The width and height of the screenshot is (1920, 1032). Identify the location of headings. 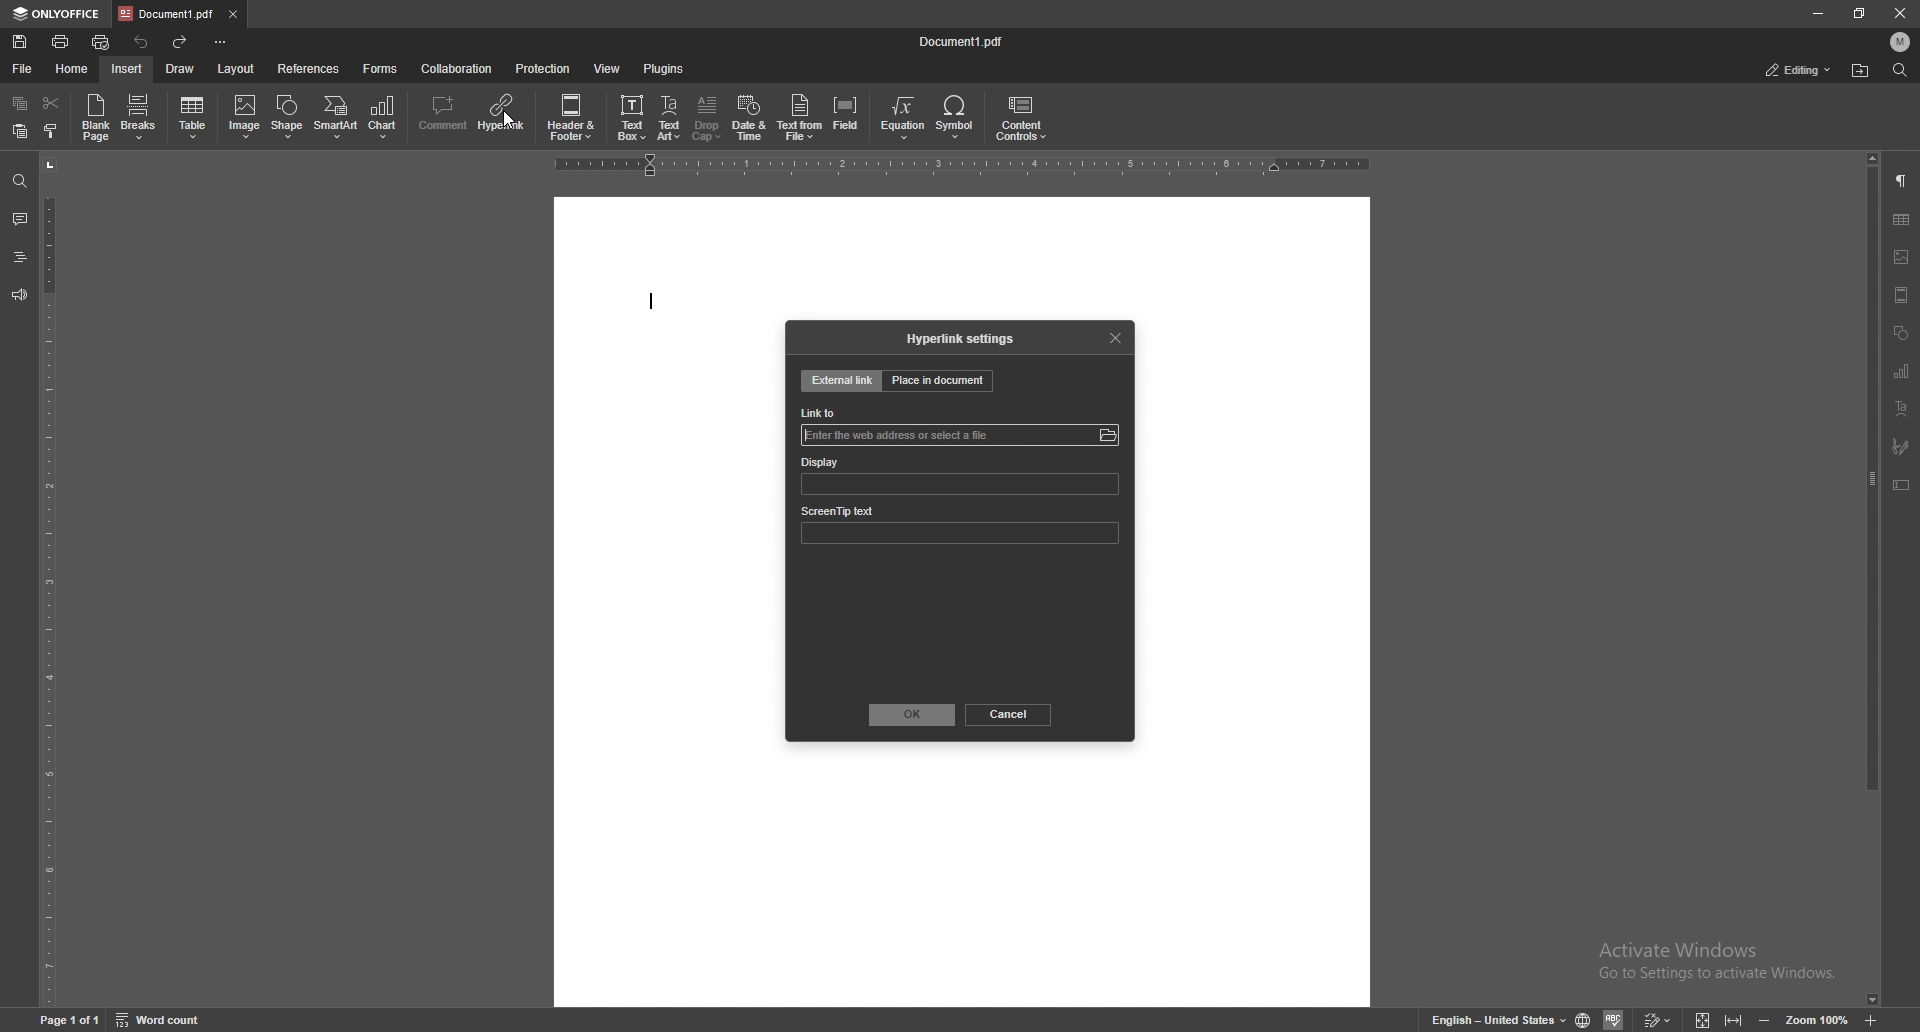
(19, 257).